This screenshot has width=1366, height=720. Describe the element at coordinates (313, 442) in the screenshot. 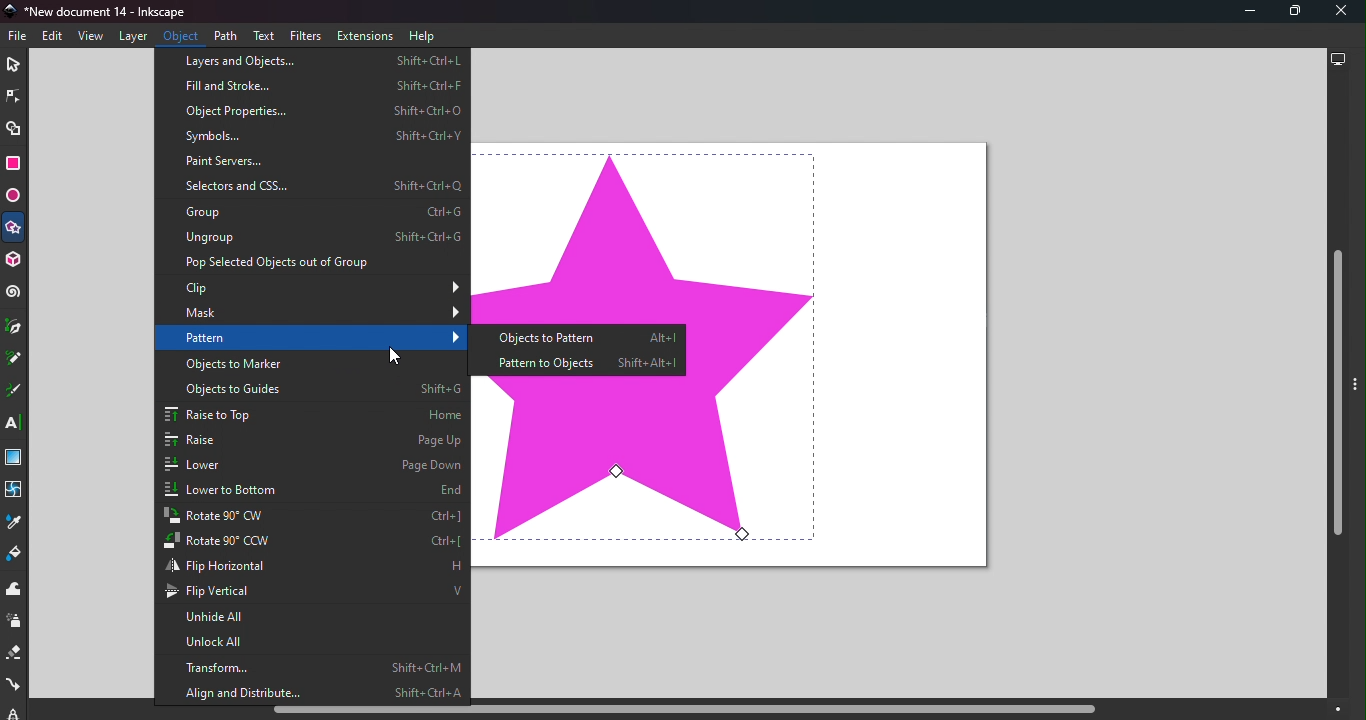

I see `Raise` at that location.